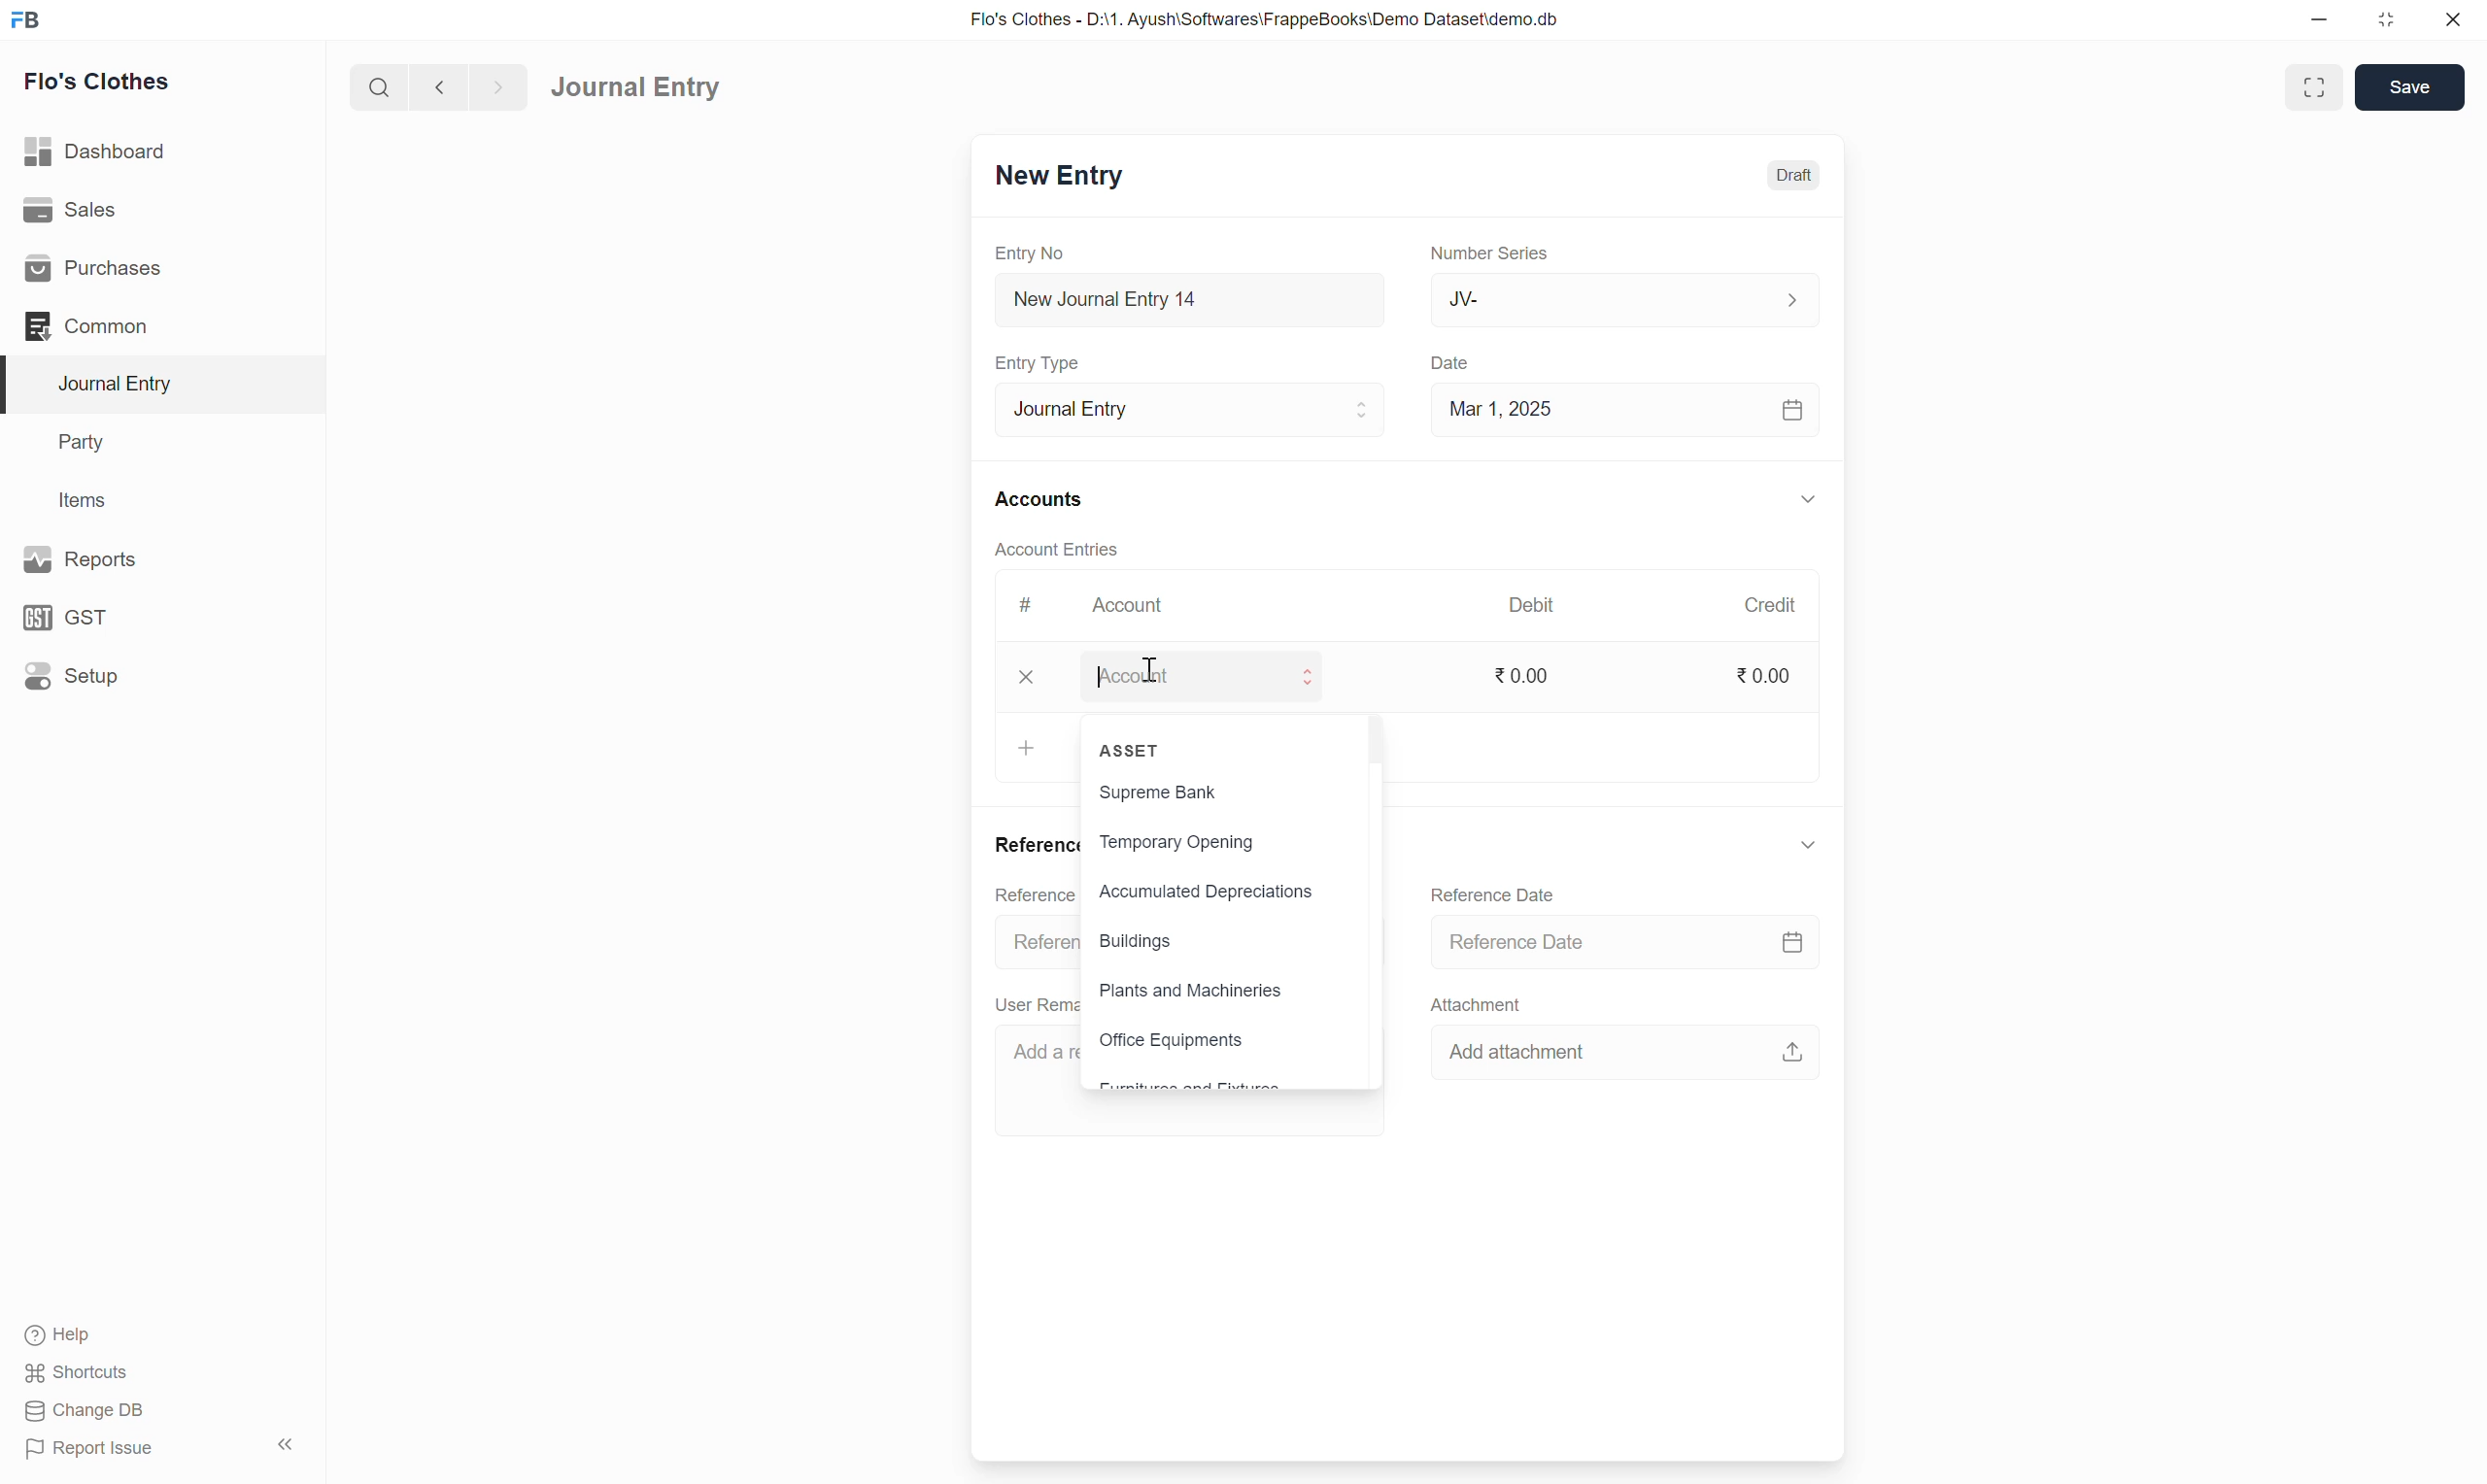  What do you see at coordinates (1030, 895) in the screenshot?
I see `Reference` at bounding box center [1030, 895].